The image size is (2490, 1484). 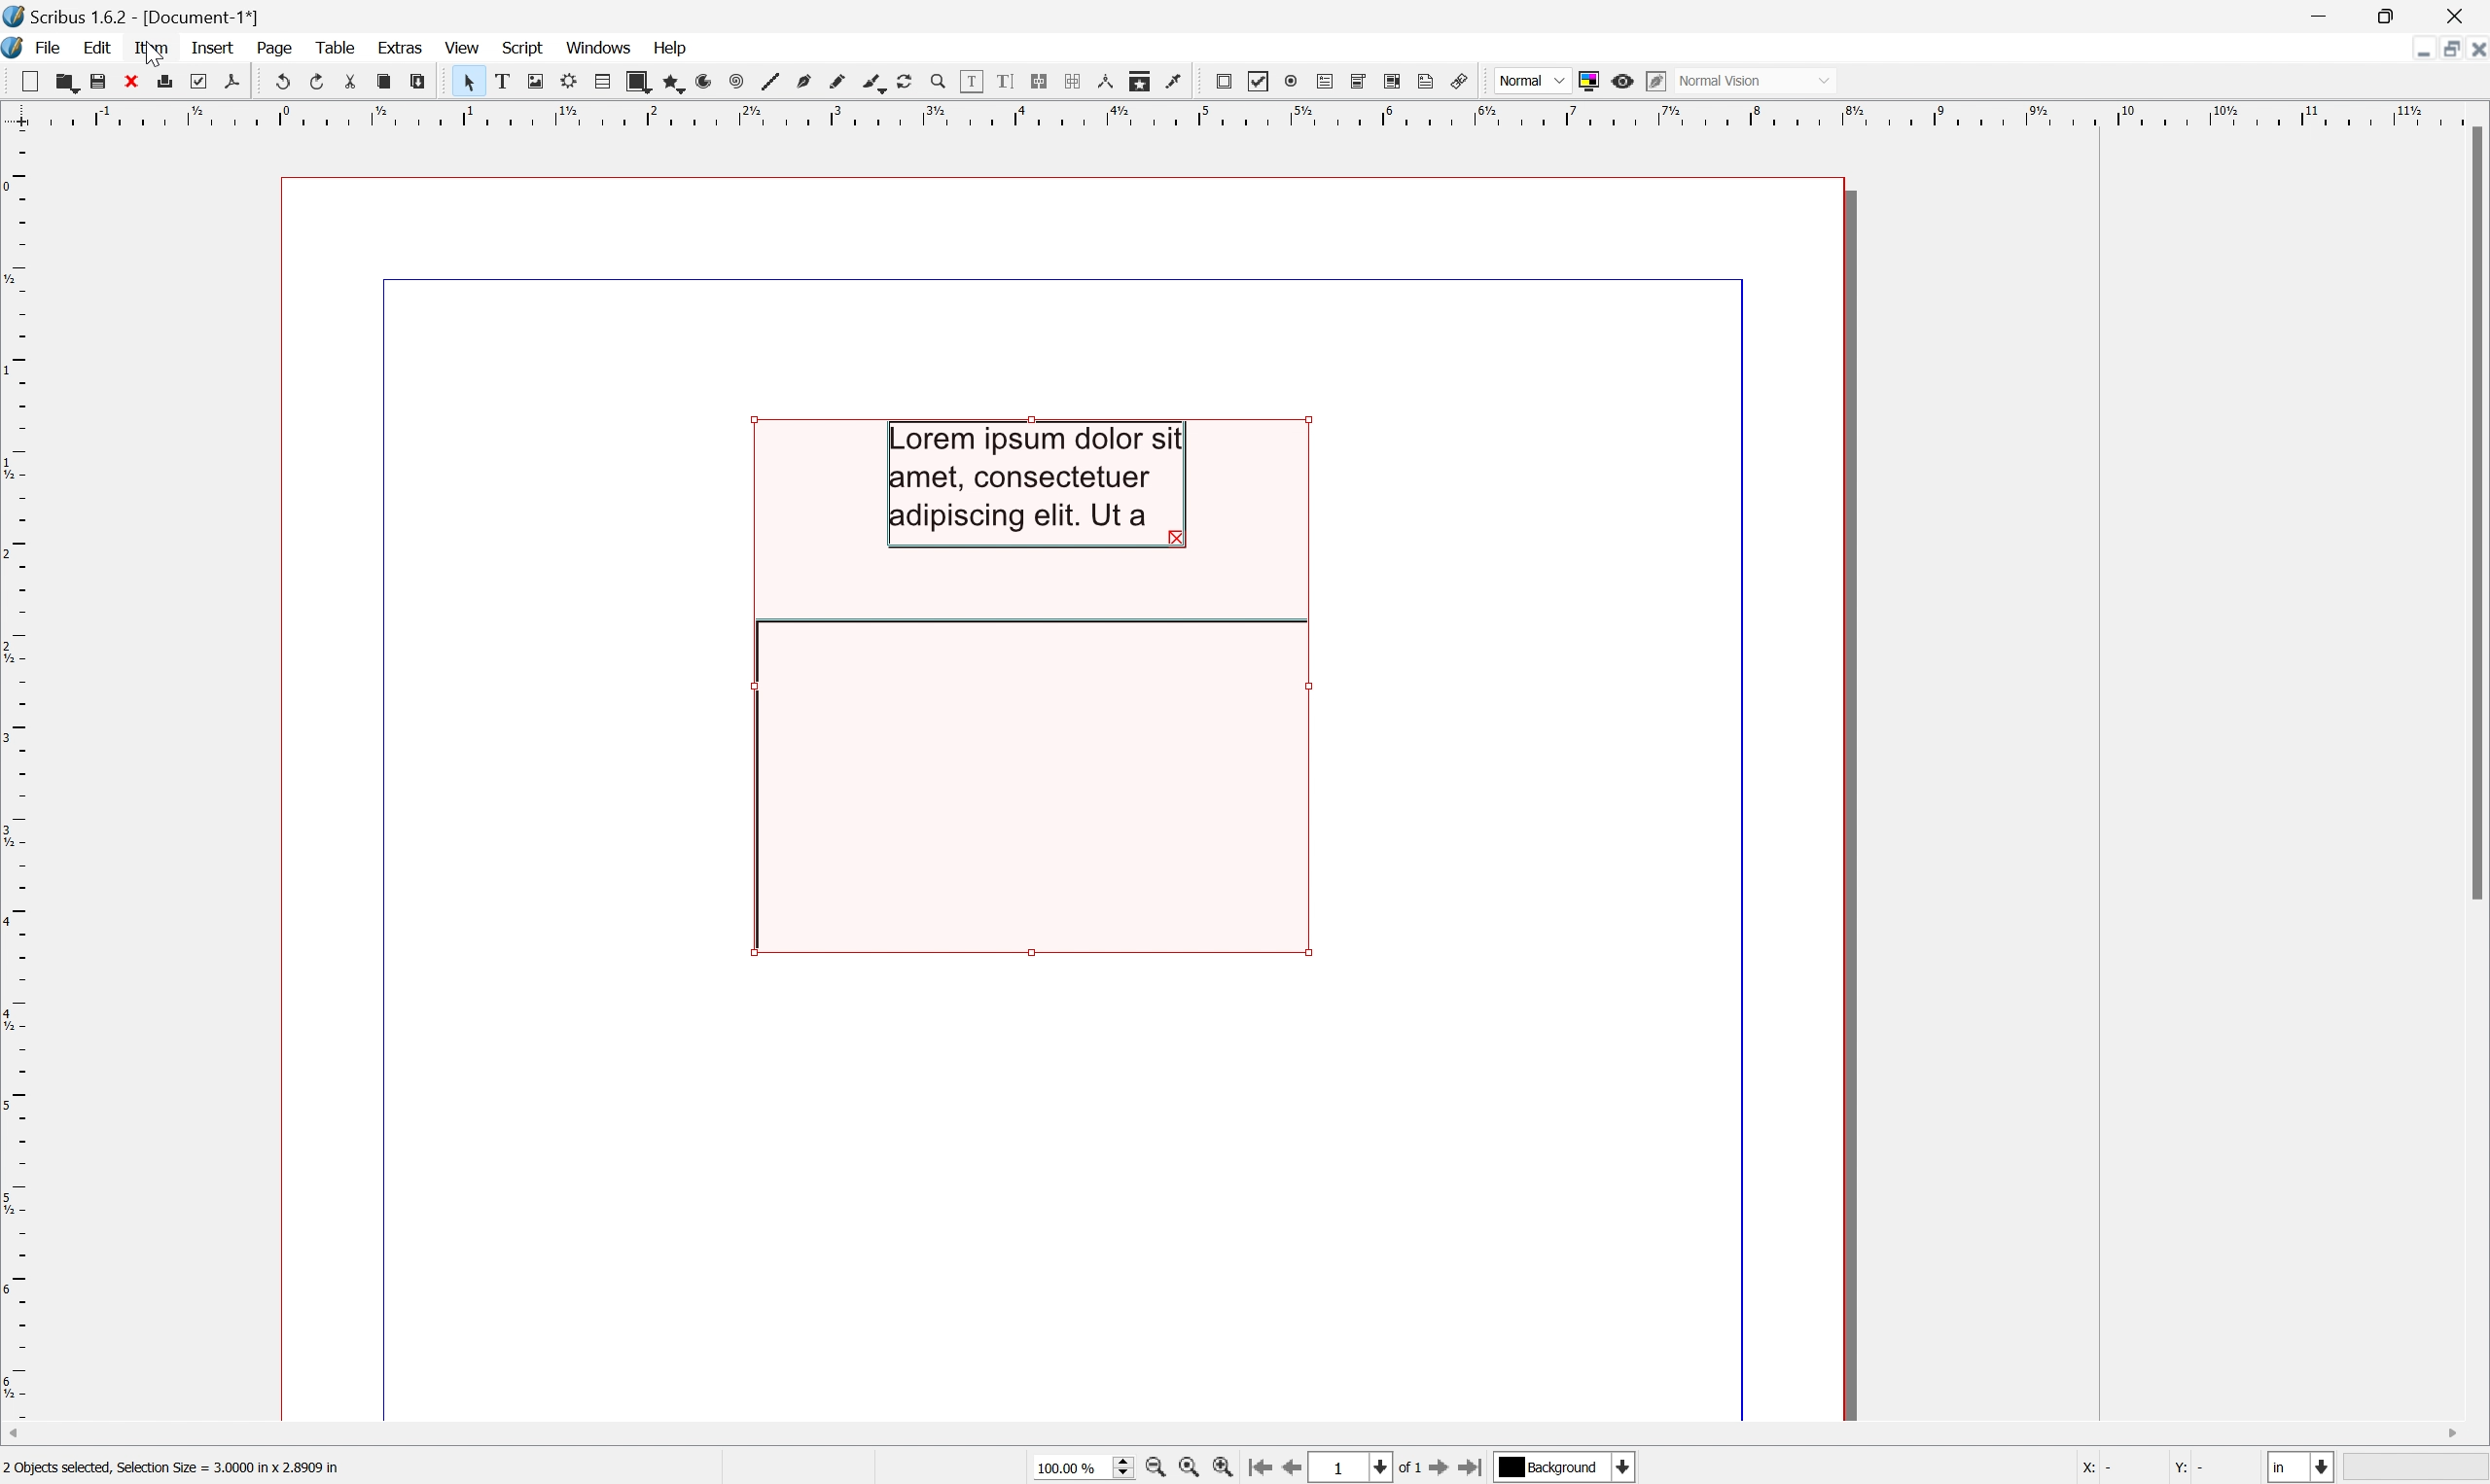 I want to click on Go to the previous page, so click(x=1298, y=1467).